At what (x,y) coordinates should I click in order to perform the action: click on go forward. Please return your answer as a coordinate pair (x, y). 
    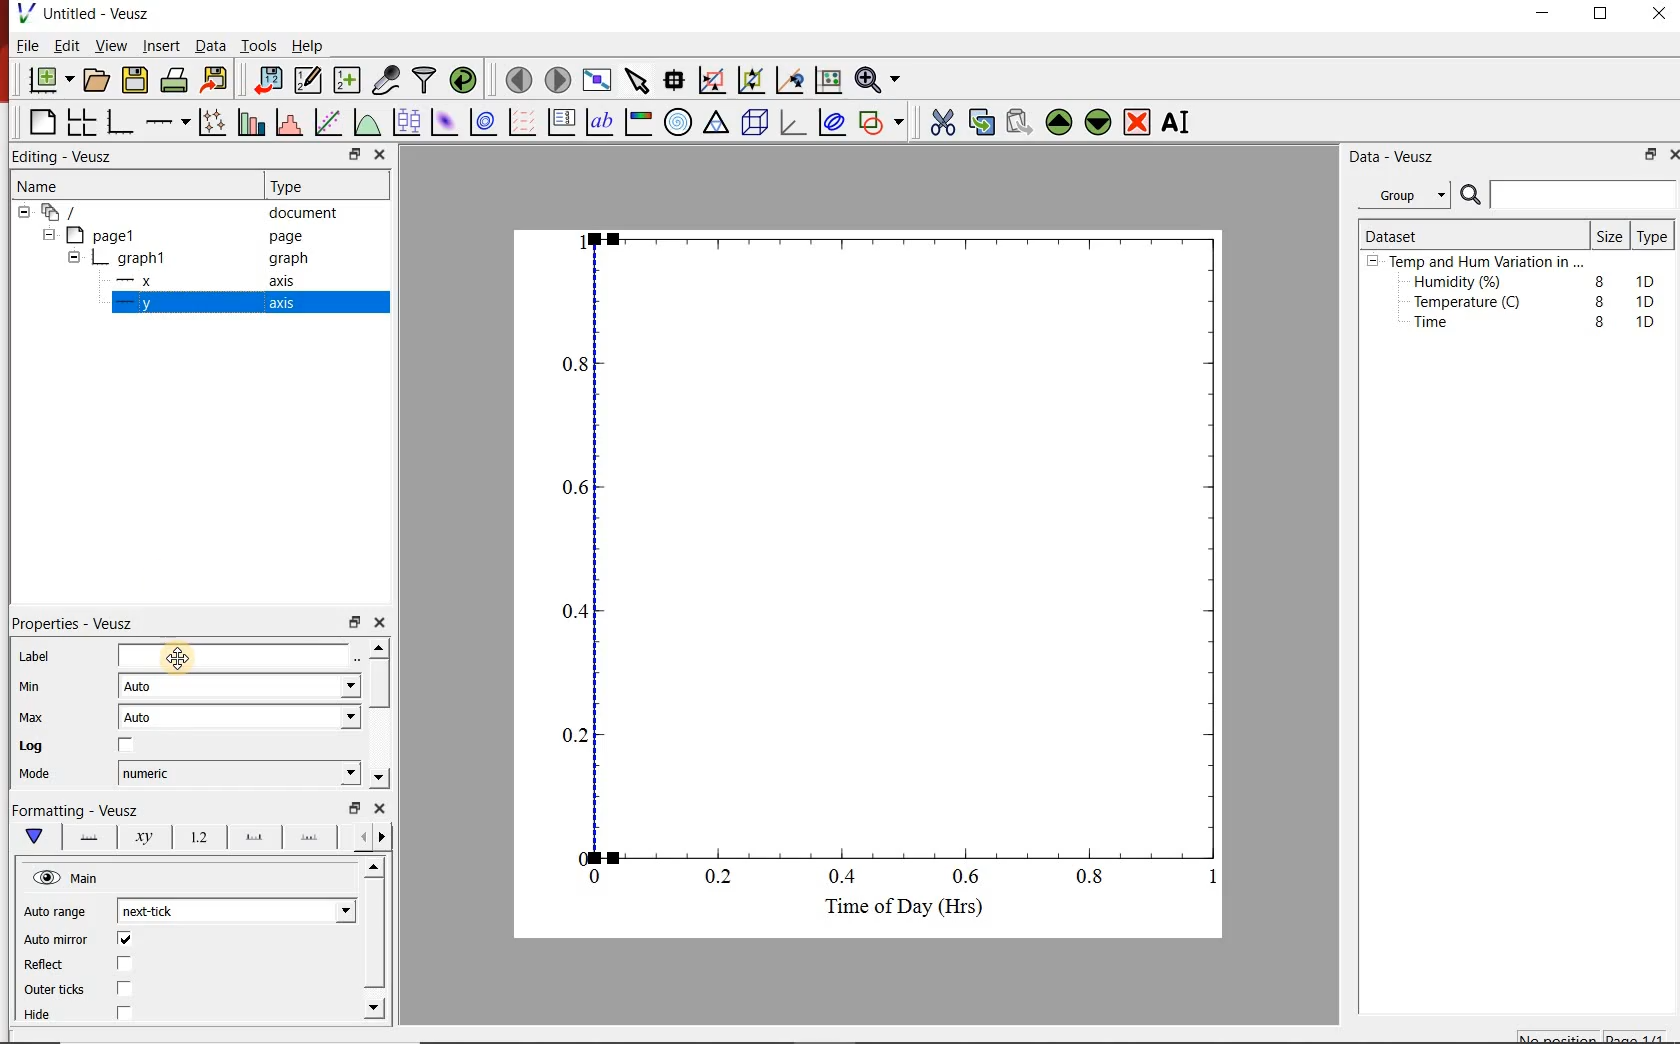
    Looking at the image, I should click on (386, 837).